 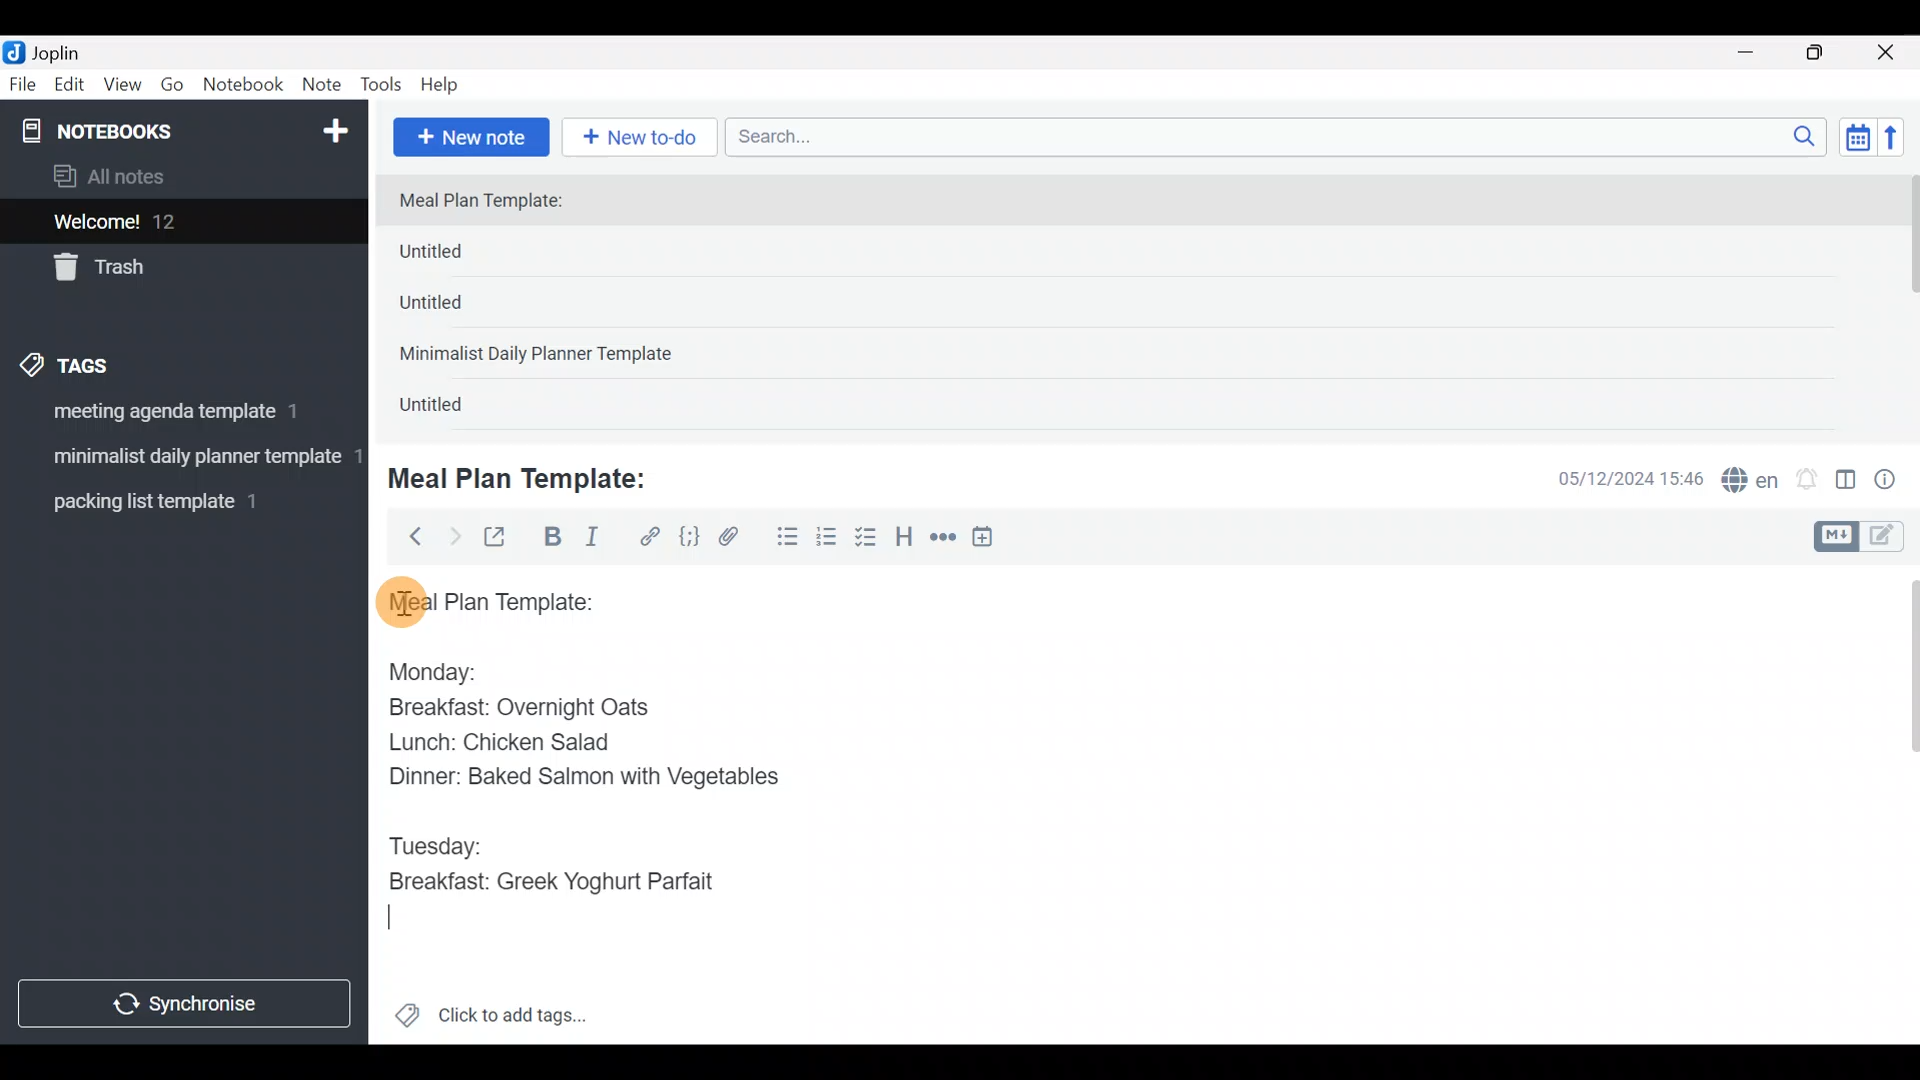 I want to click on Checkbox, so click(x=868, y=539).